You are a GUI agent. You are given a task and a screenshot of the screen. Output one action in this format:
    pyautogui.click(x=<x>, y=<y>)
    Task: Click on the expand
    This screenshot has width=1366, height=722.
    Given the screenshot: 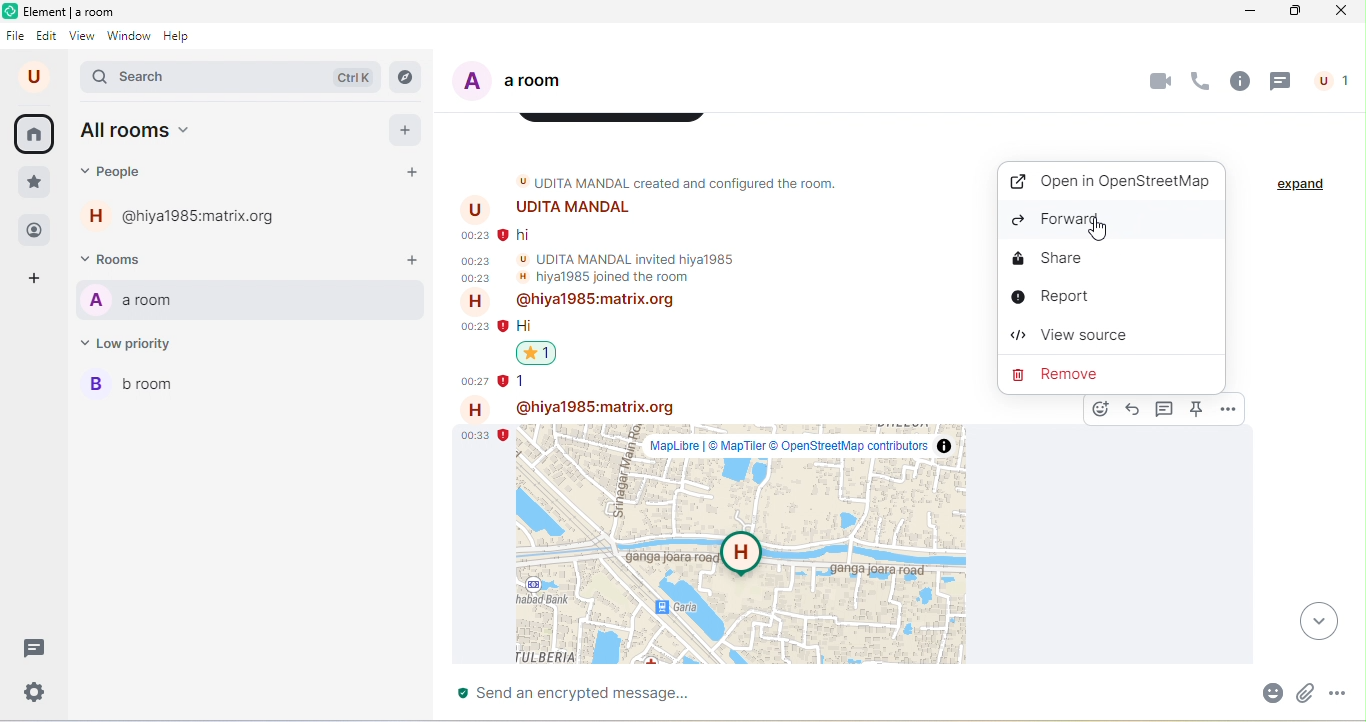 What is the action you would take?
    pyautogui.click(x=1299, y=185)
    